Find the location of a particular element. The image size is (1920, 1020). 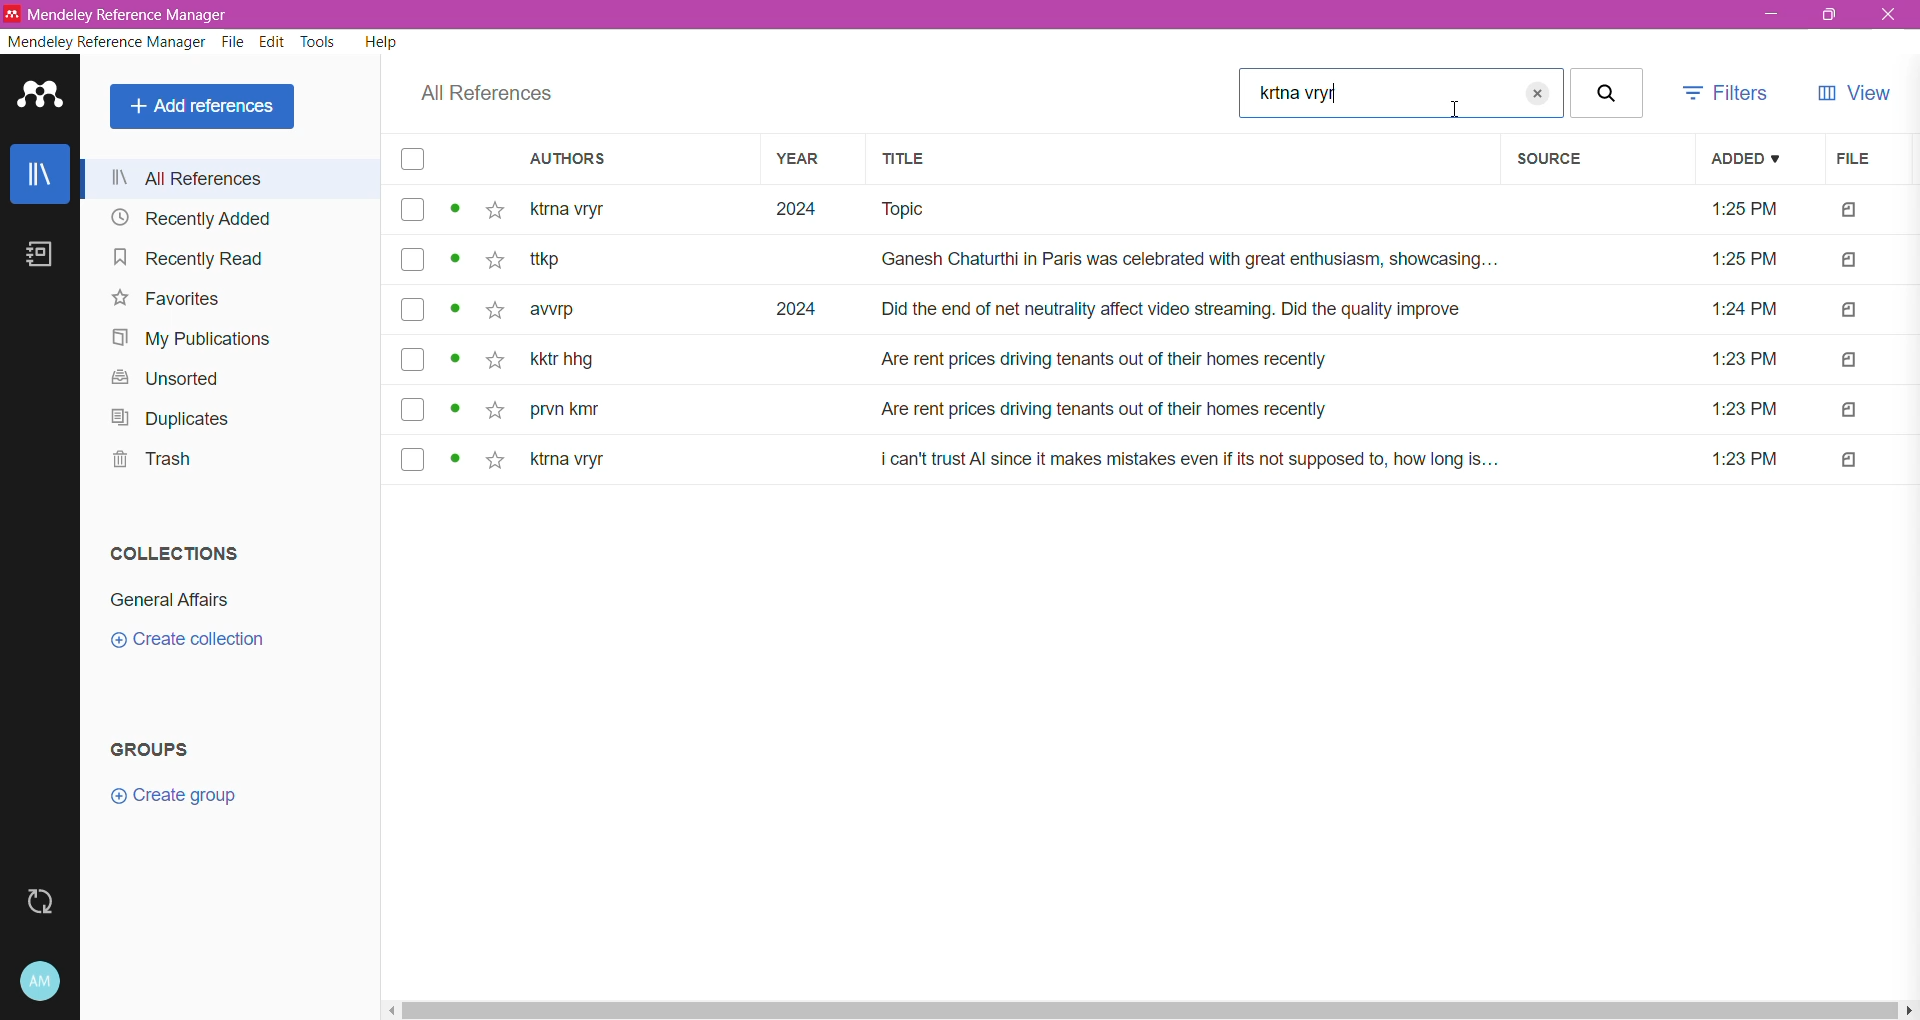

File is located at coordinates (234, 43).